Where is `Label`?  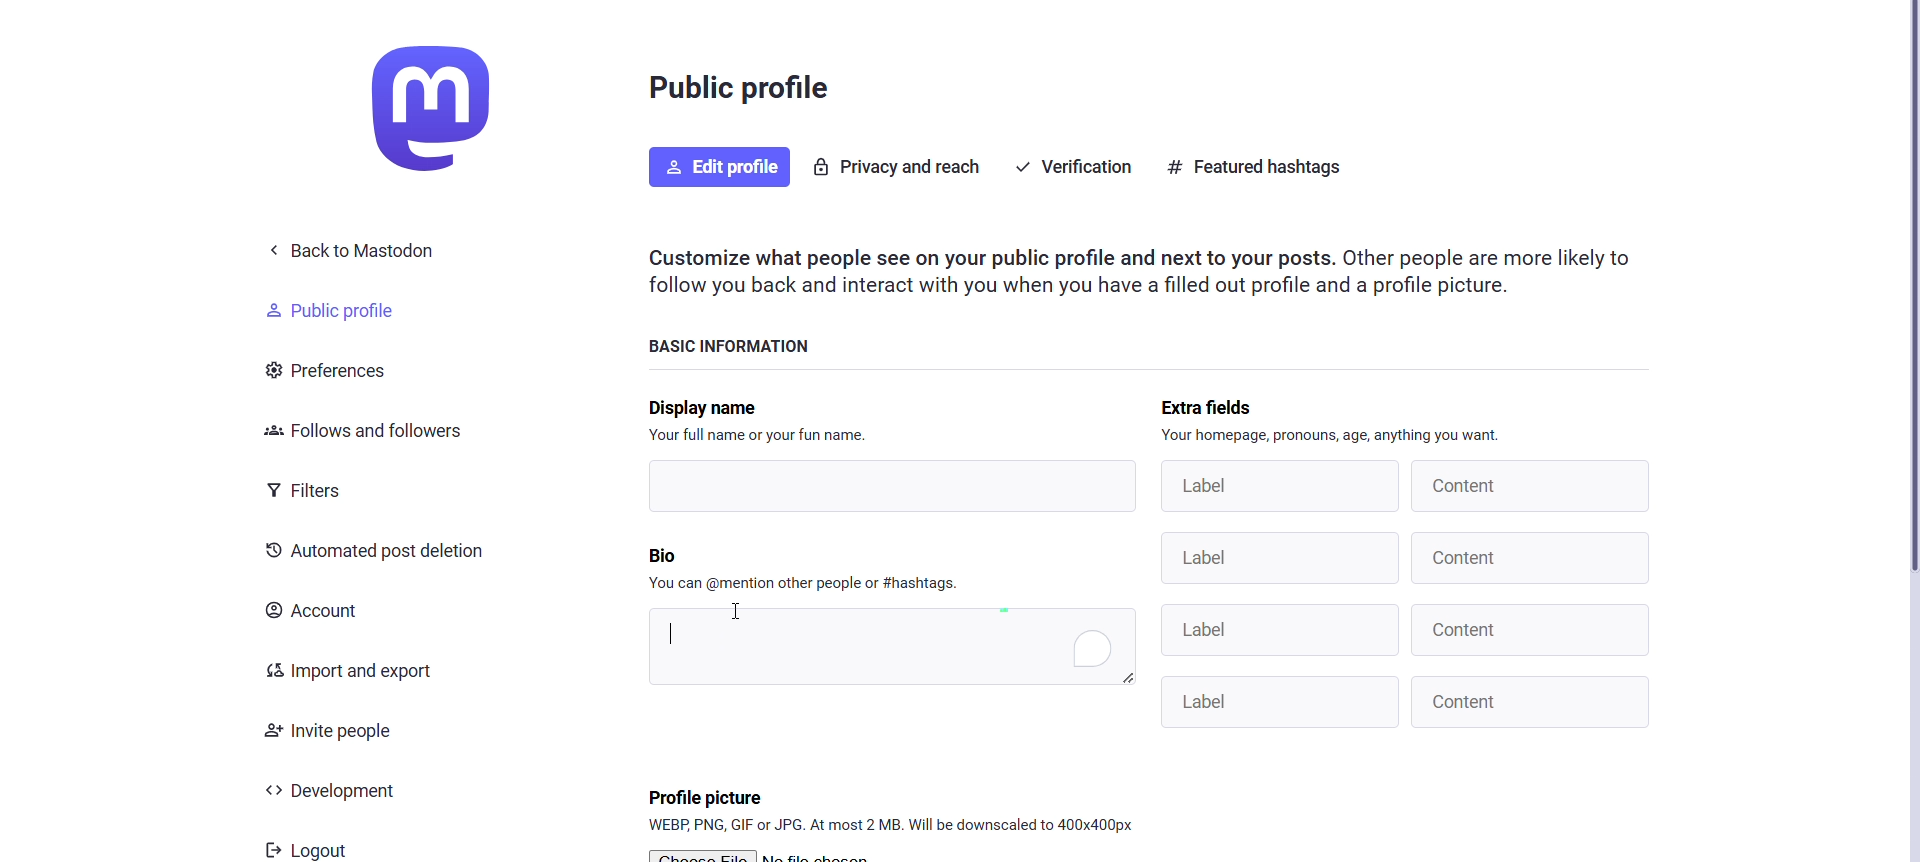
Label is located at coordinates (1277, 484).